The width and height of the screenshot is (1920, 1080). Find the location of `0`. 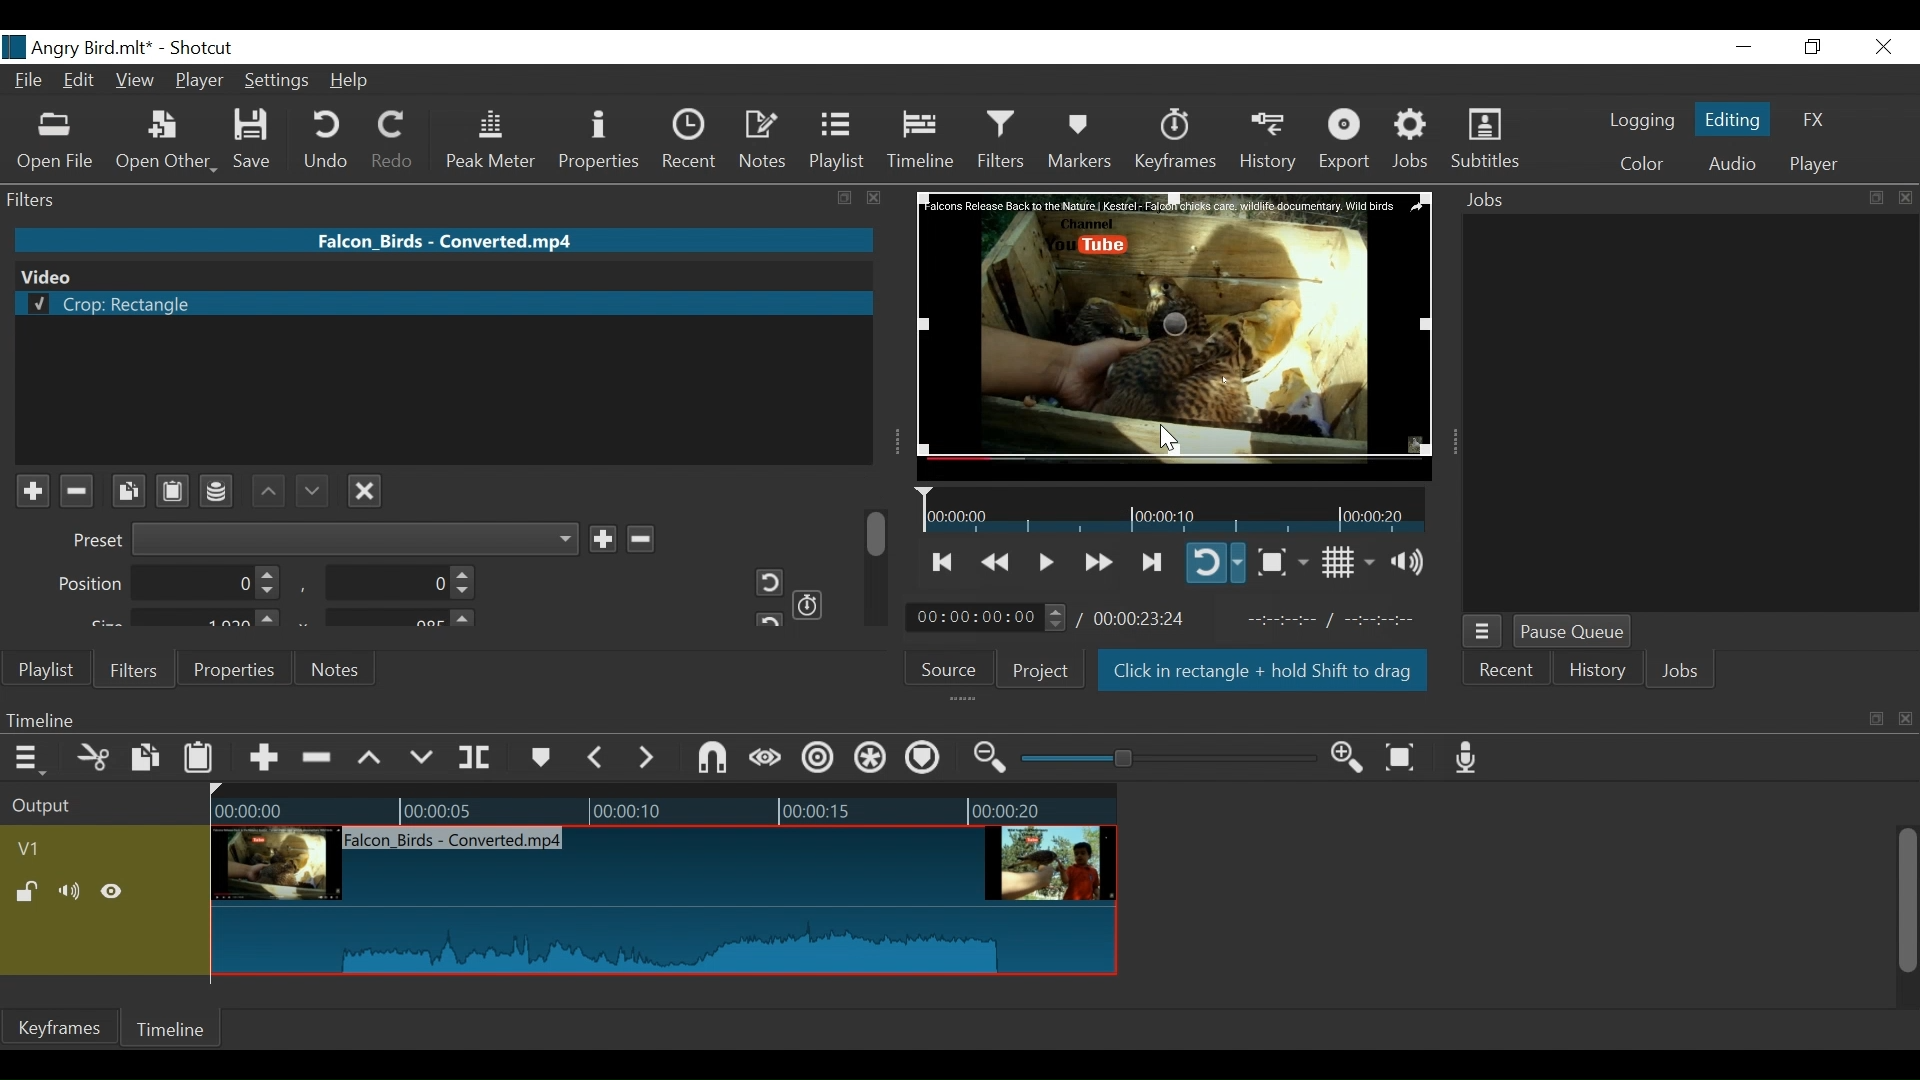

0 is located at coordinates (395, 586).